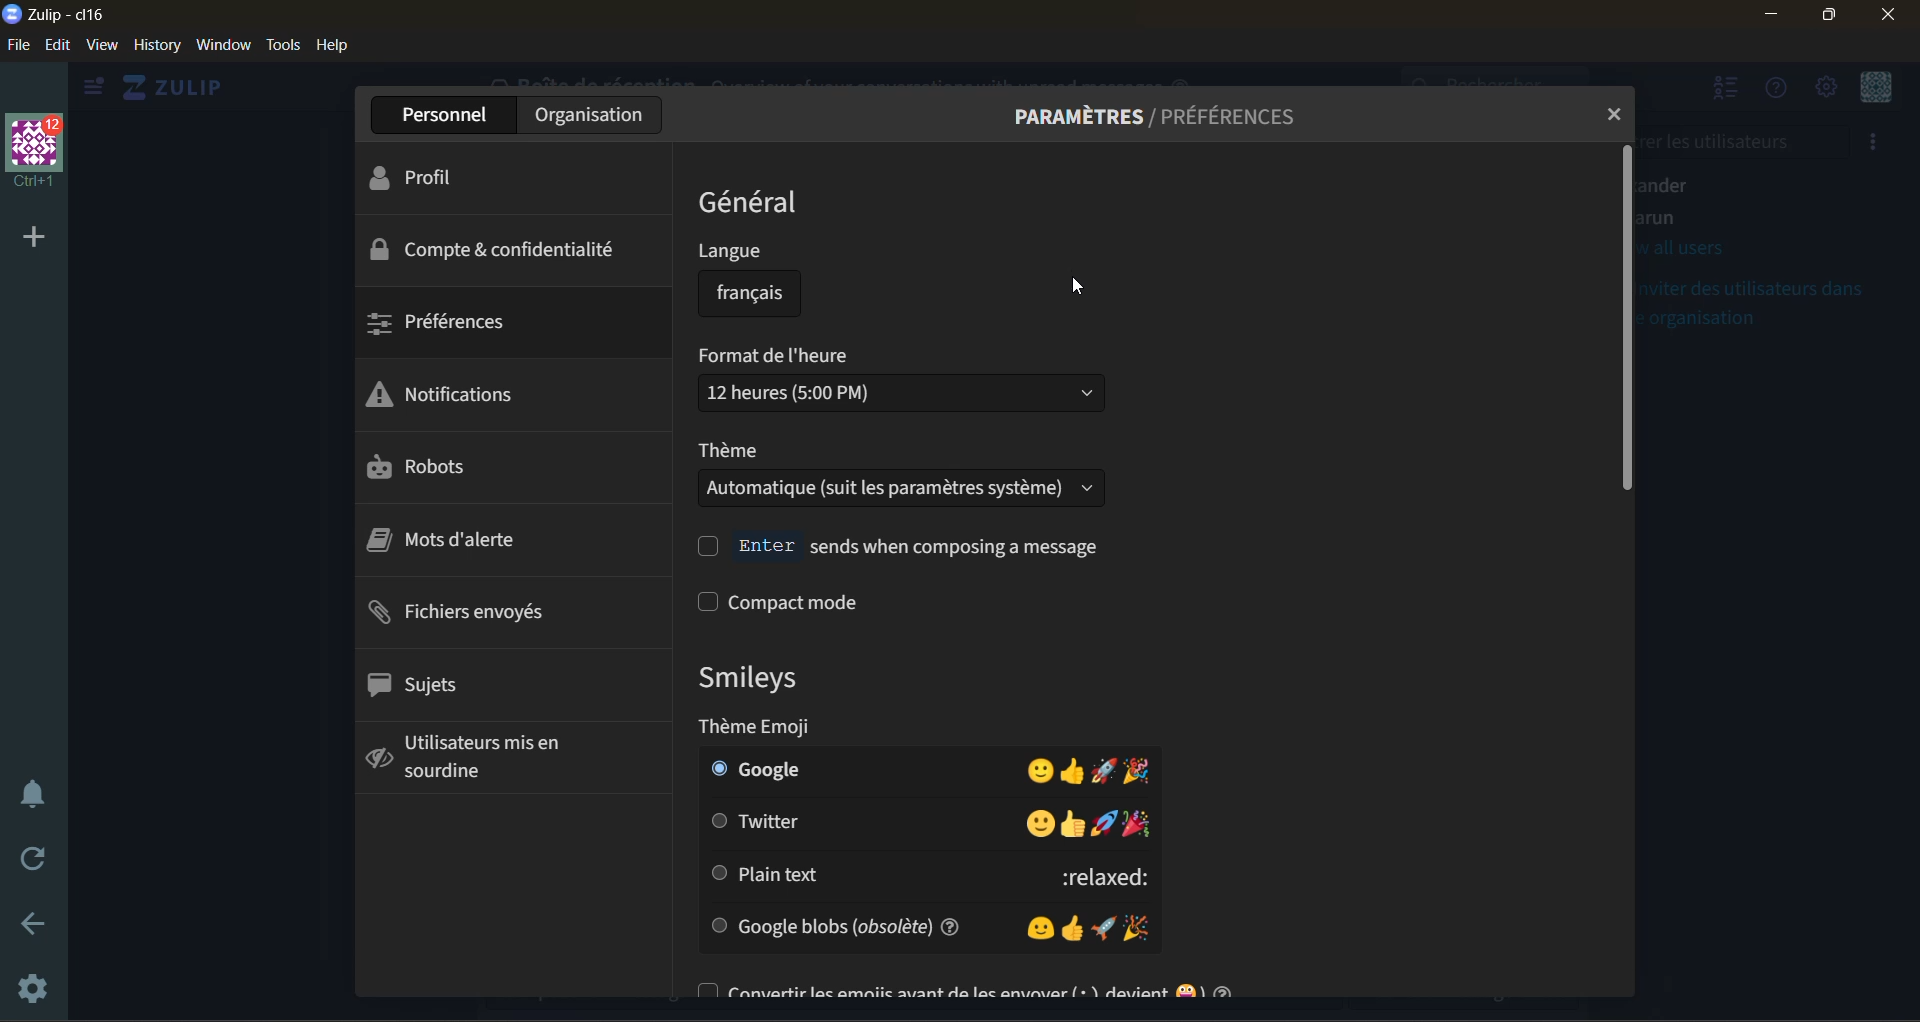 The image size is (1920, 1022). I want to click on help menu, so click(1781, 96).